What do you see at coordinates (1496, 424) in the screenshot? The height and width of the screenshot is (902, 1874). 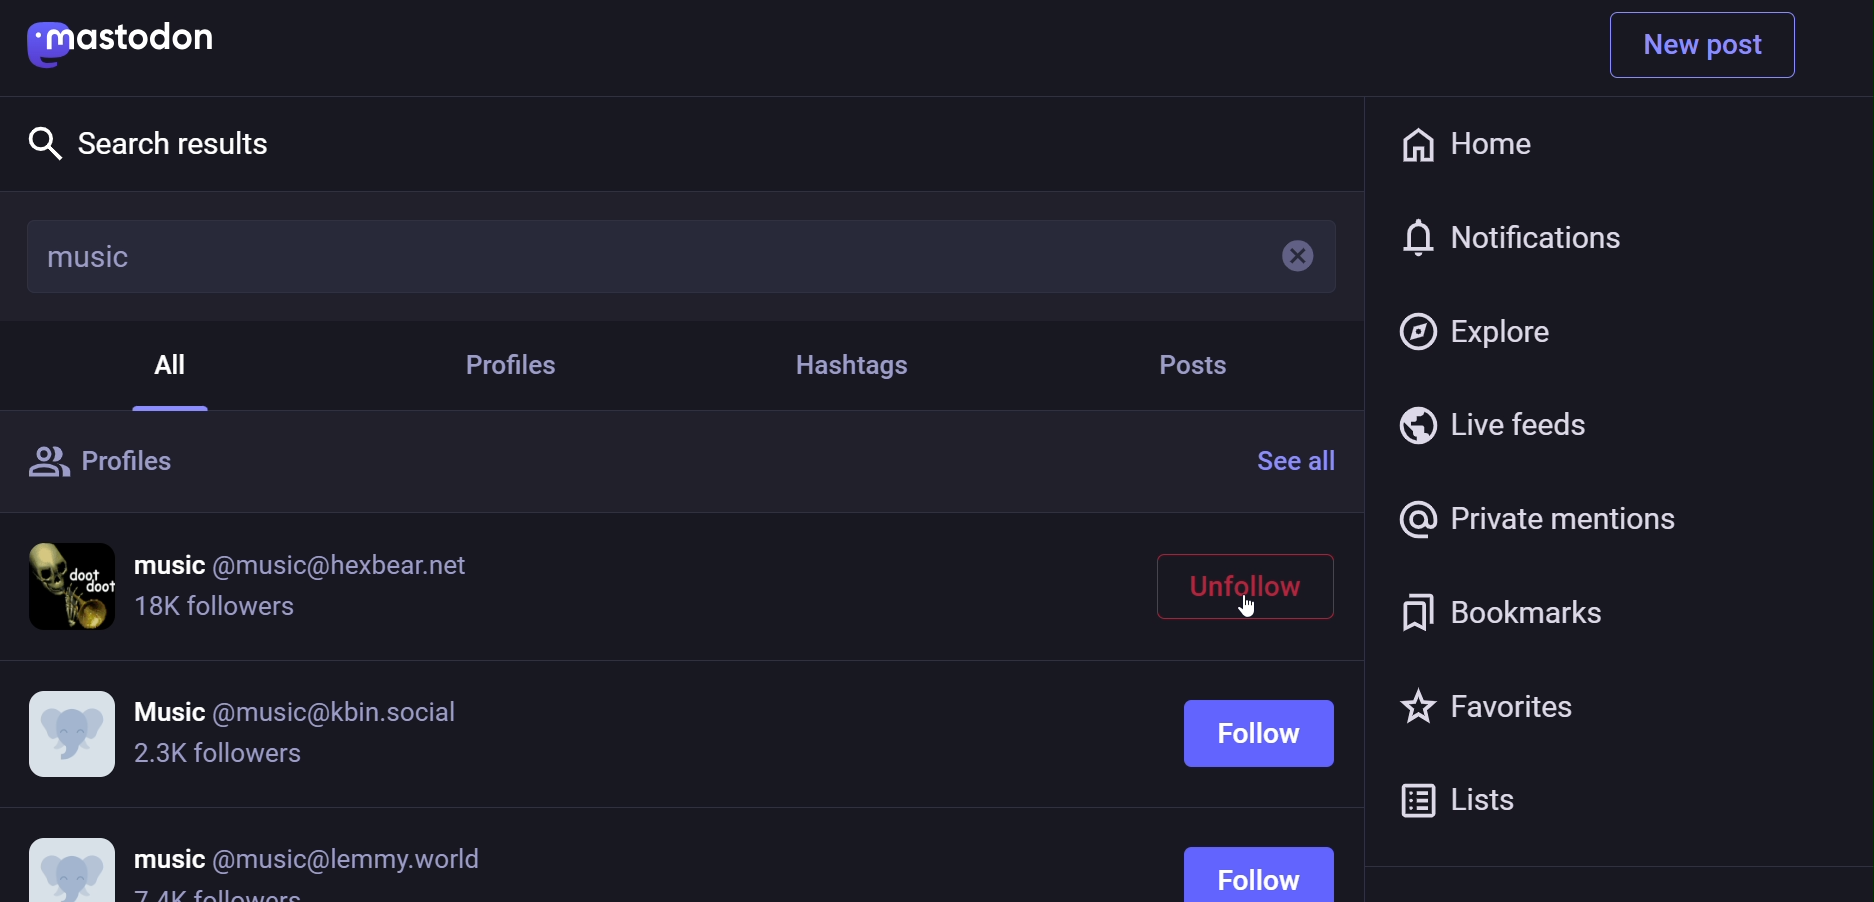 I see `live feed` at bounding box center [1496, 424].